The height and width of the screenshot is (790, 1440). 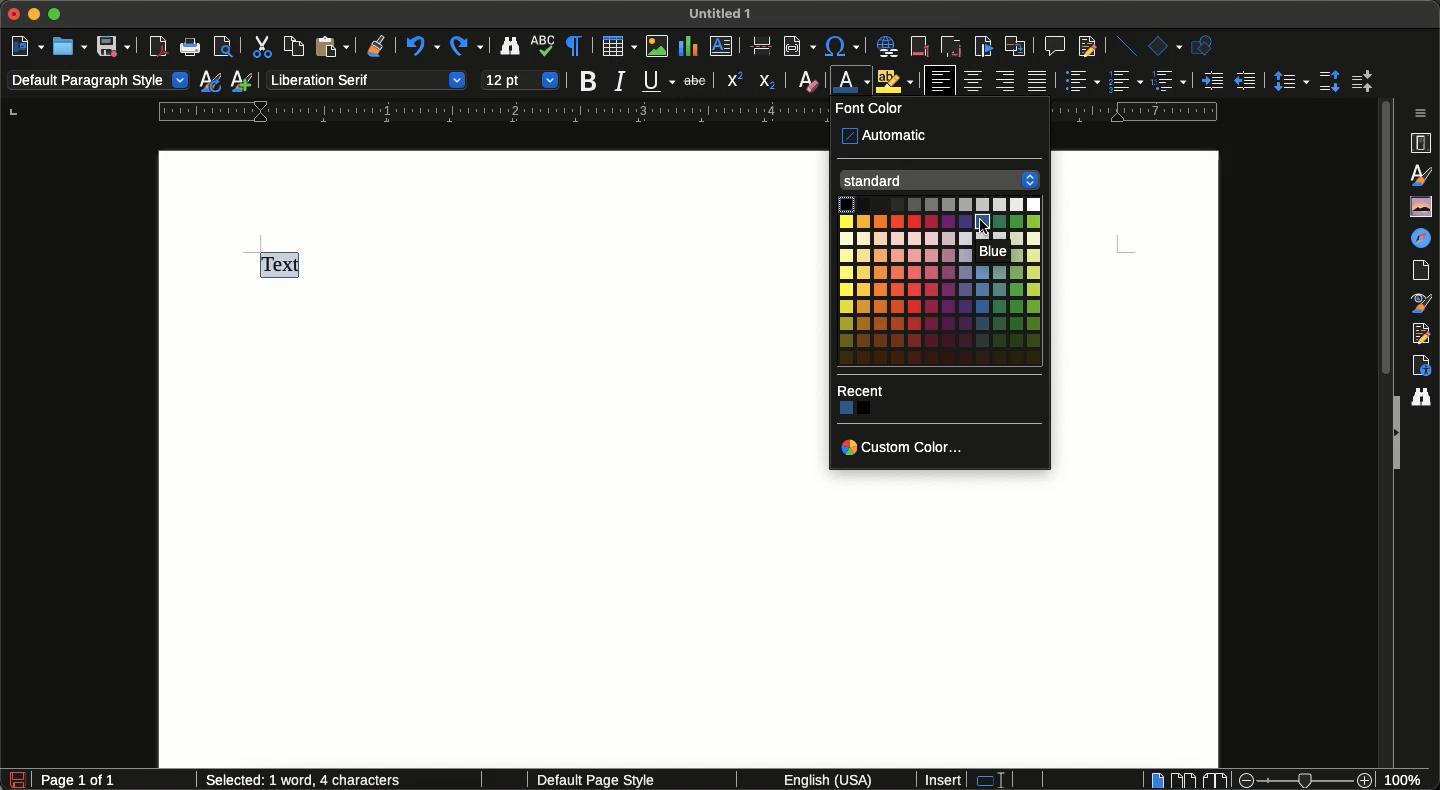 I want to click on Properties, so click(x=1423, y=143).